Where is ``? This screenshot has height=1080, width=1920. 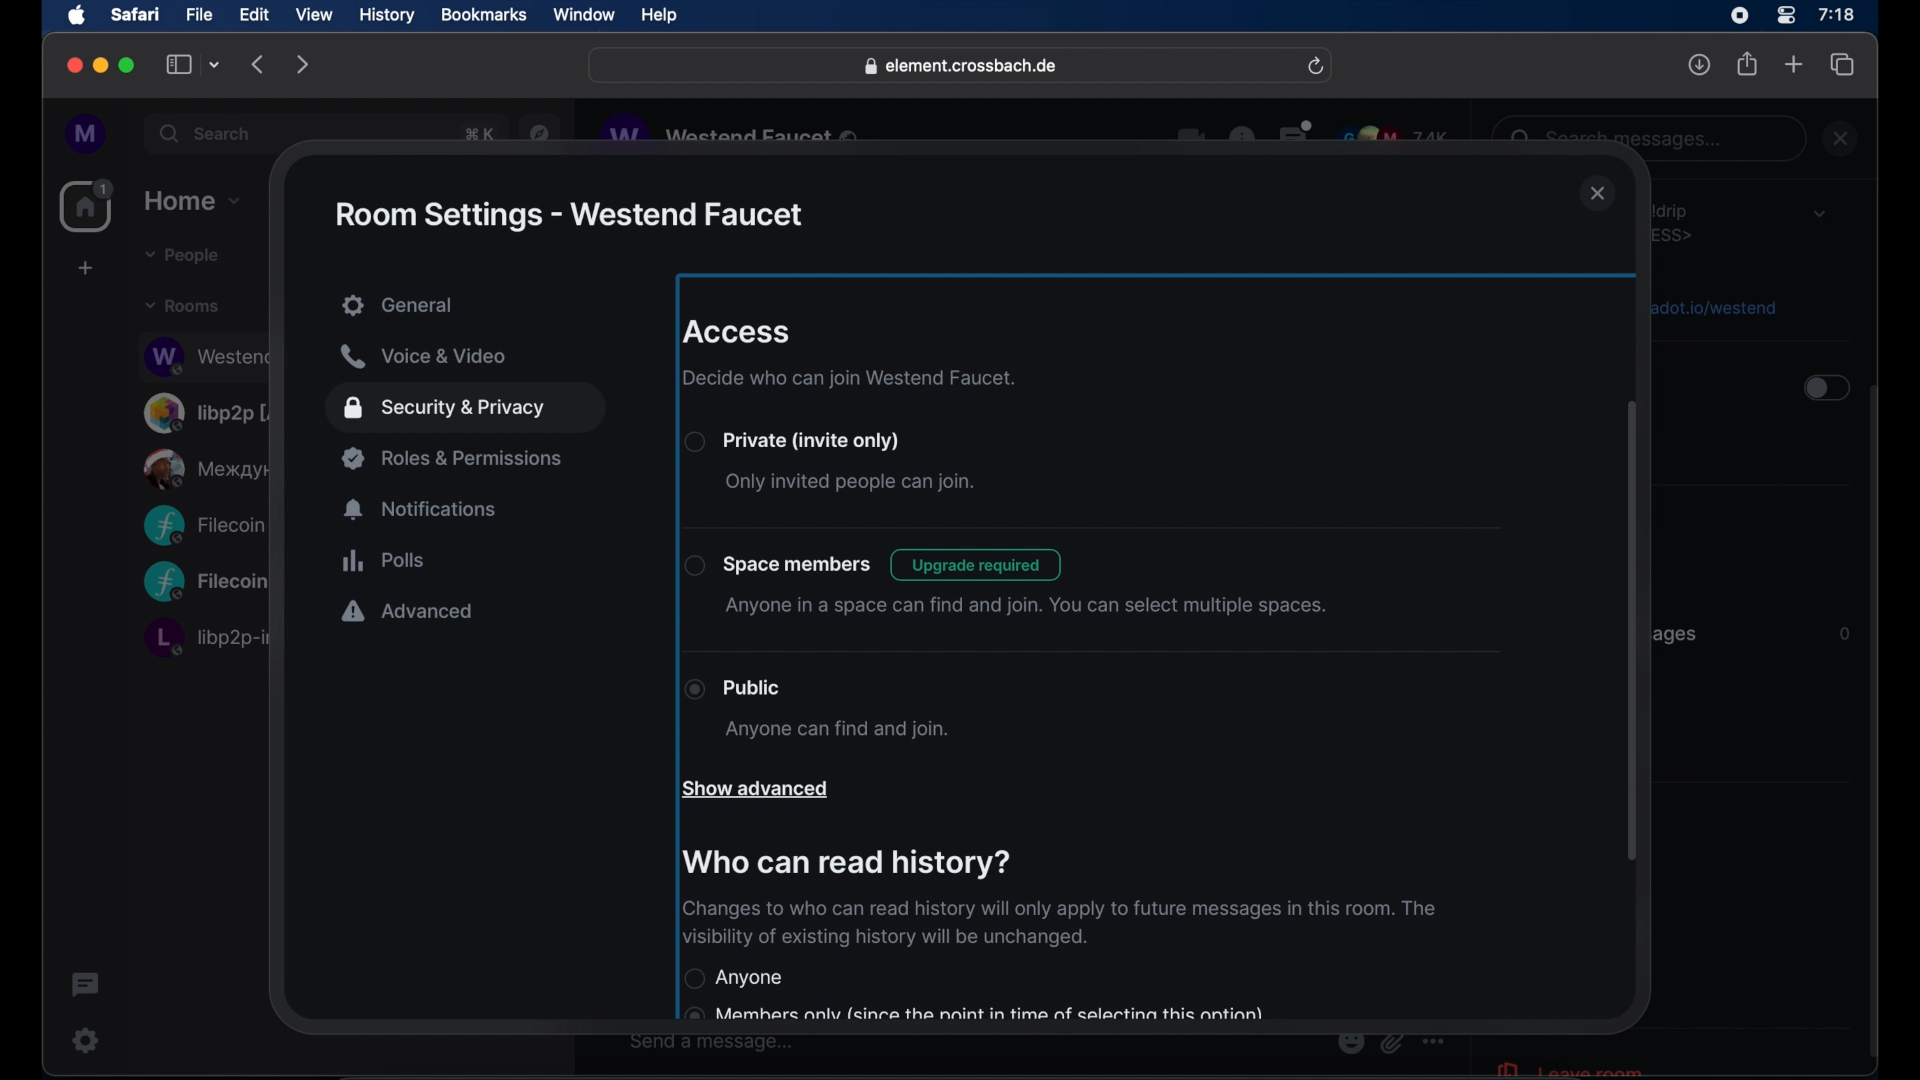
 is located at coordinates (1843, 634).